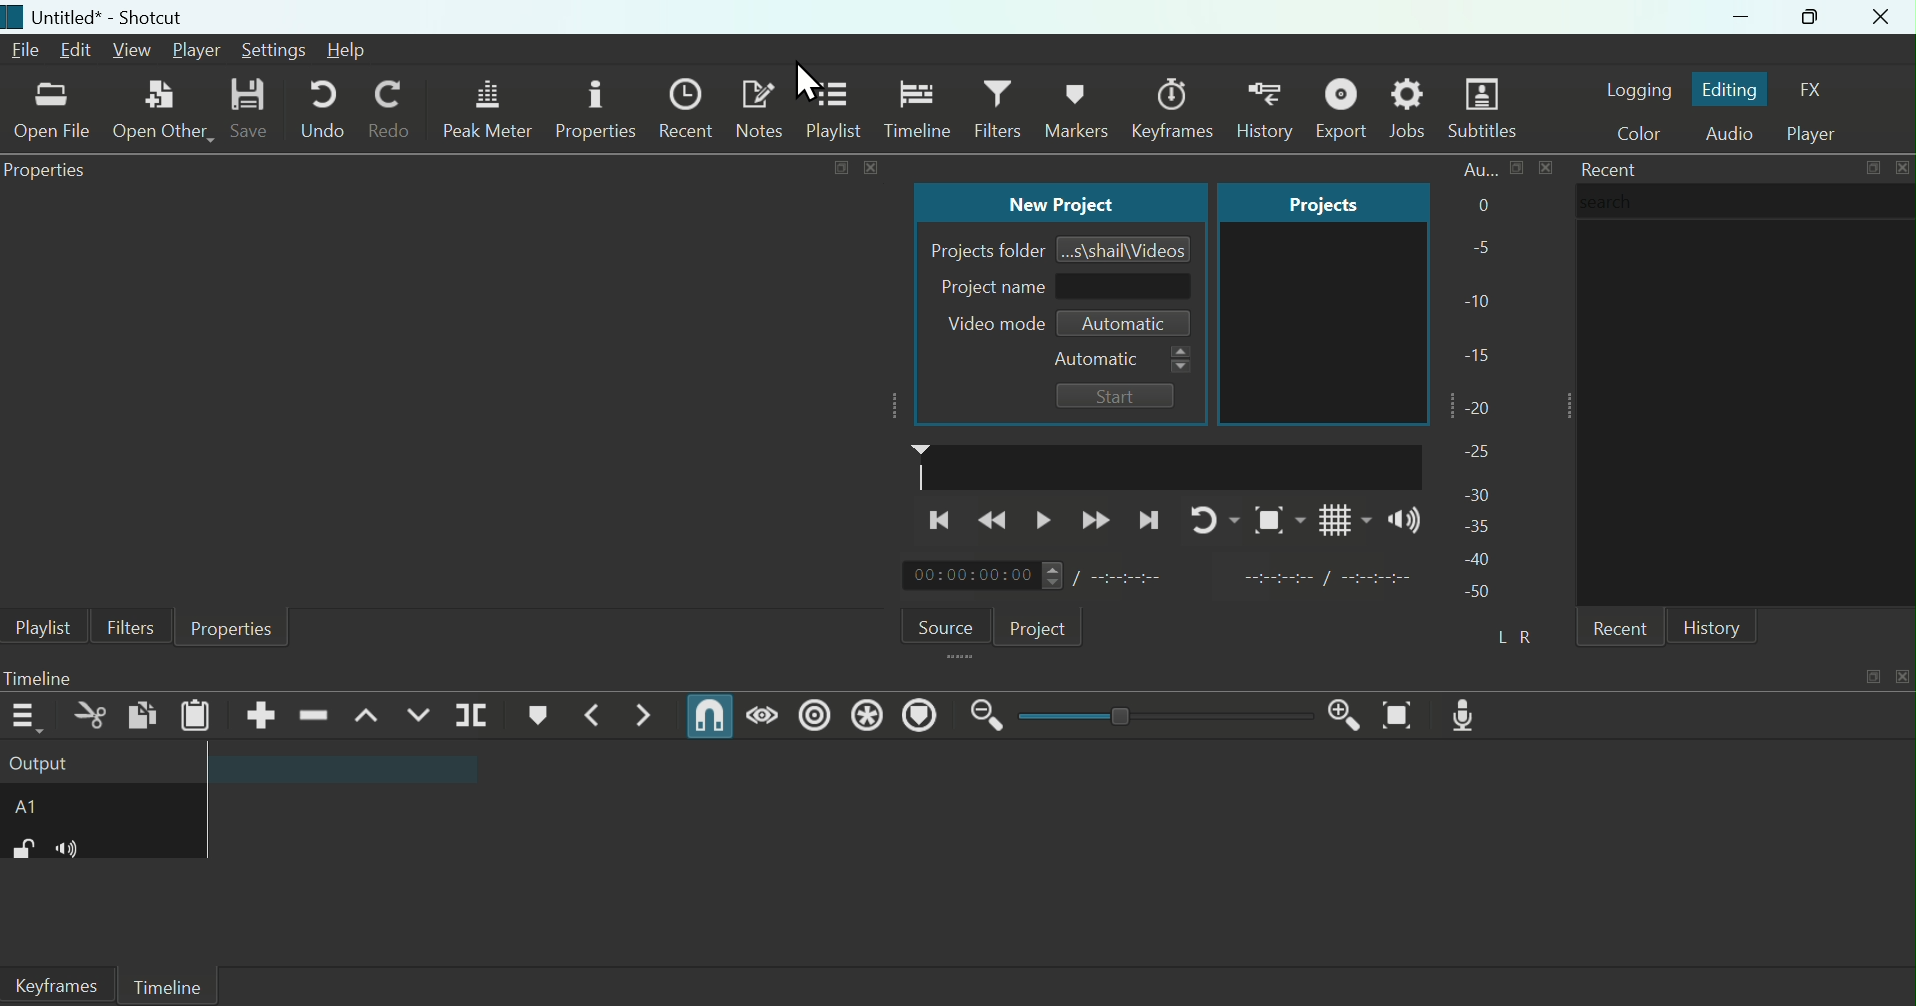 Image resolution: width=1916 pixels, height=1006 pixels. I want to click on Playlist, so click(838, 110).